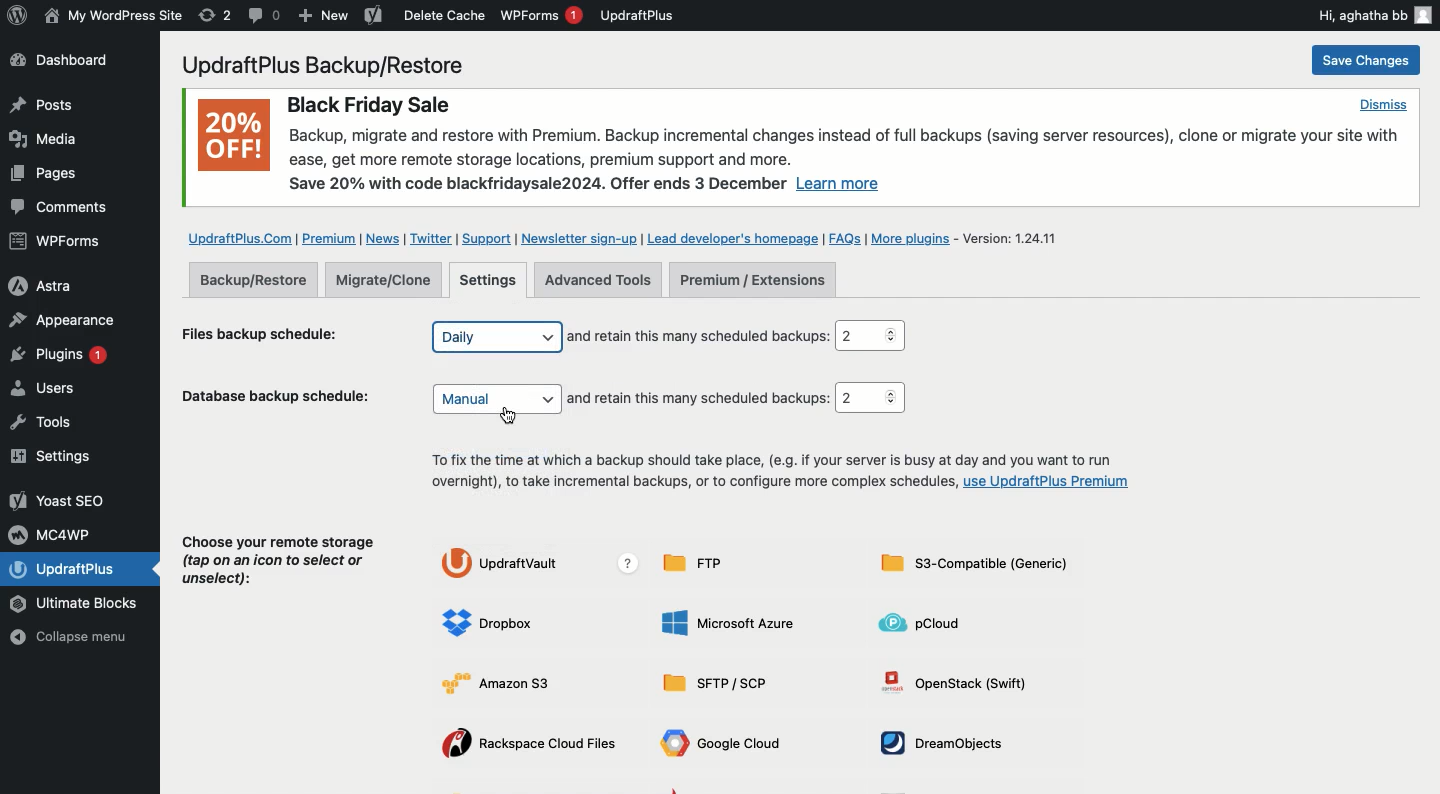 This screenshot has width=1440, height=794. I want to click on WPForms, so click(58, 243).